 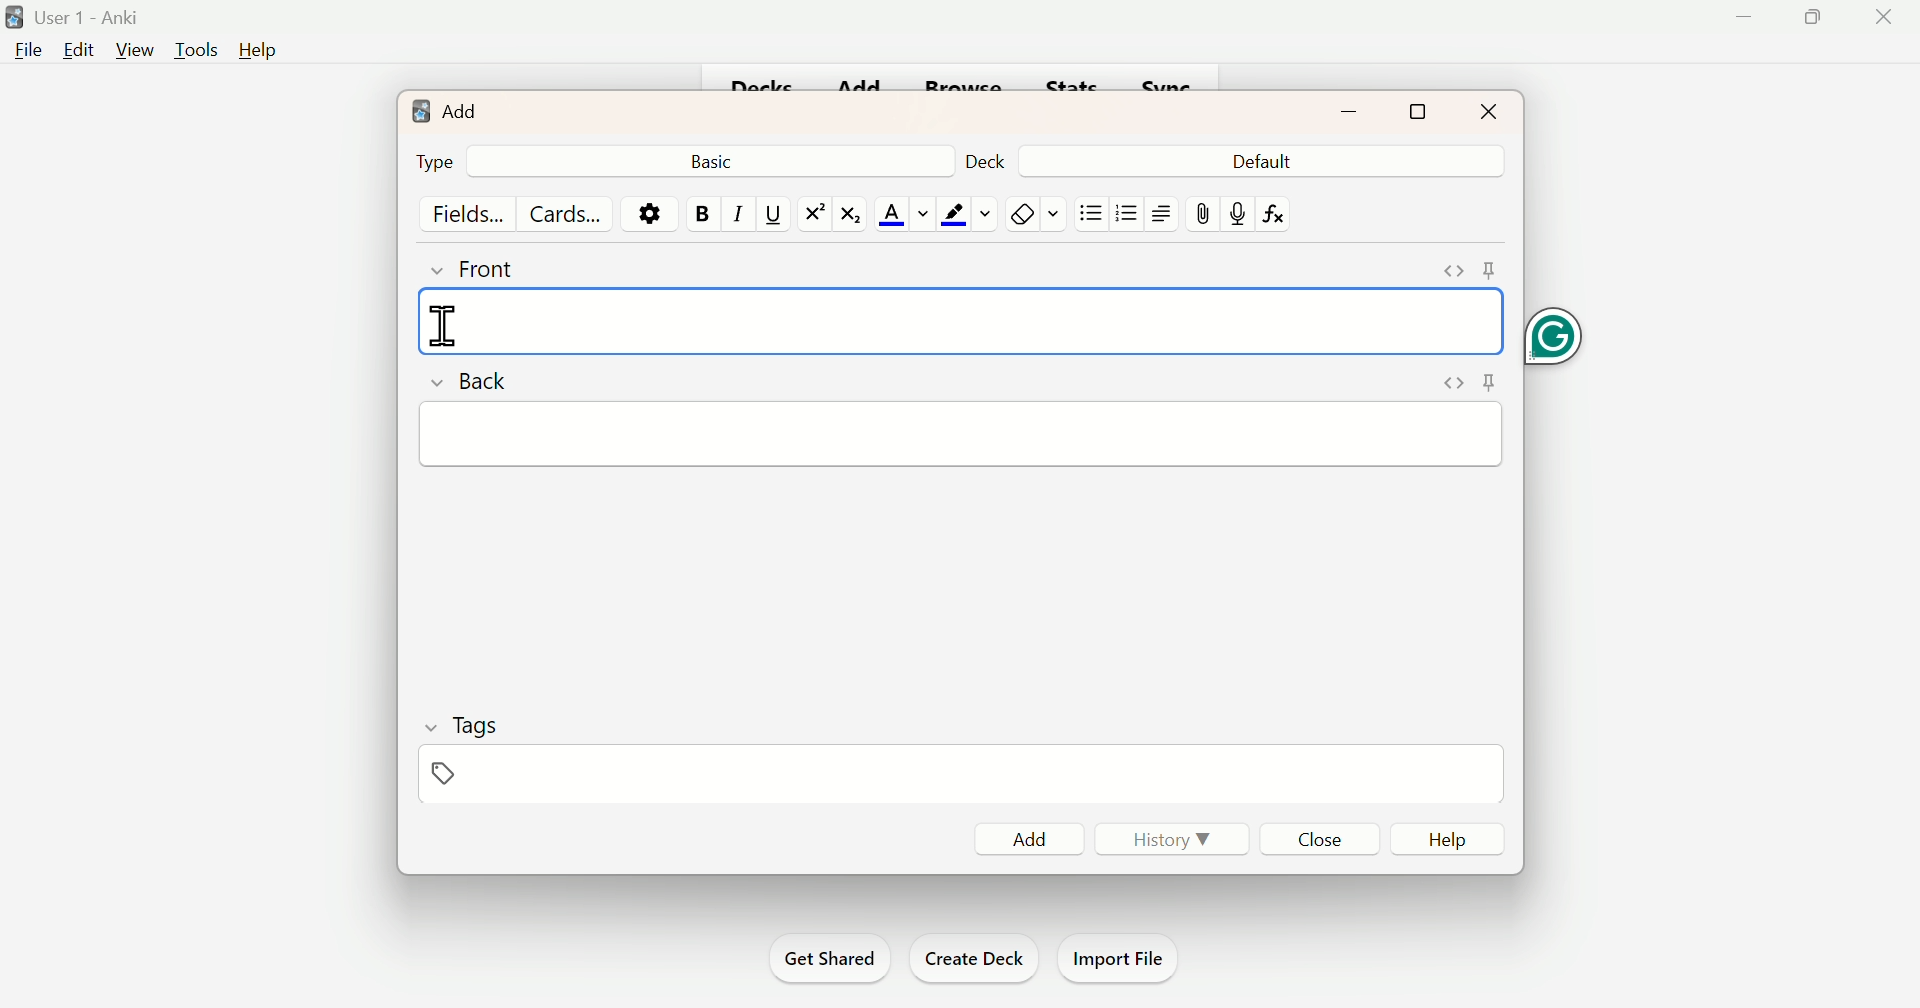 What do you see at coordinates (645, 214) in the screenshot?
I see `Options` at bounding box center [645, 214].